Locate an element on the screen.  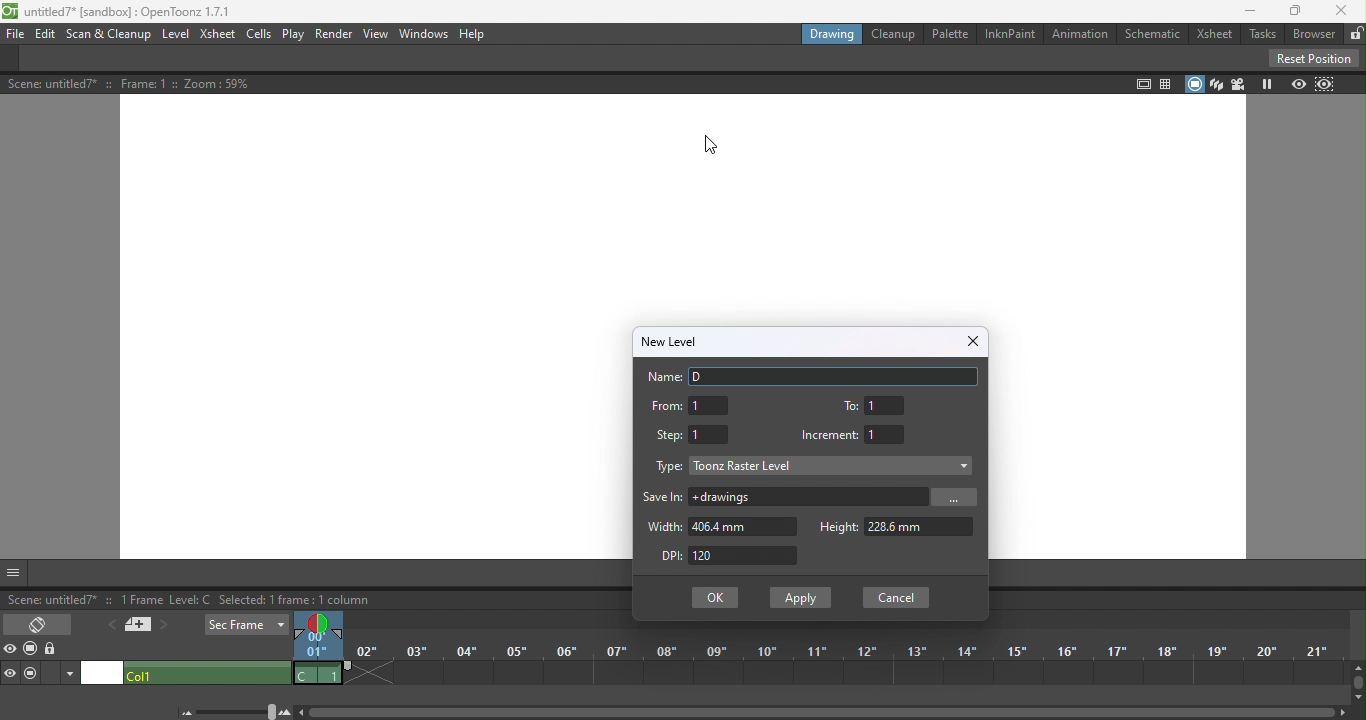
New memo is located at coordinates (137, 627).